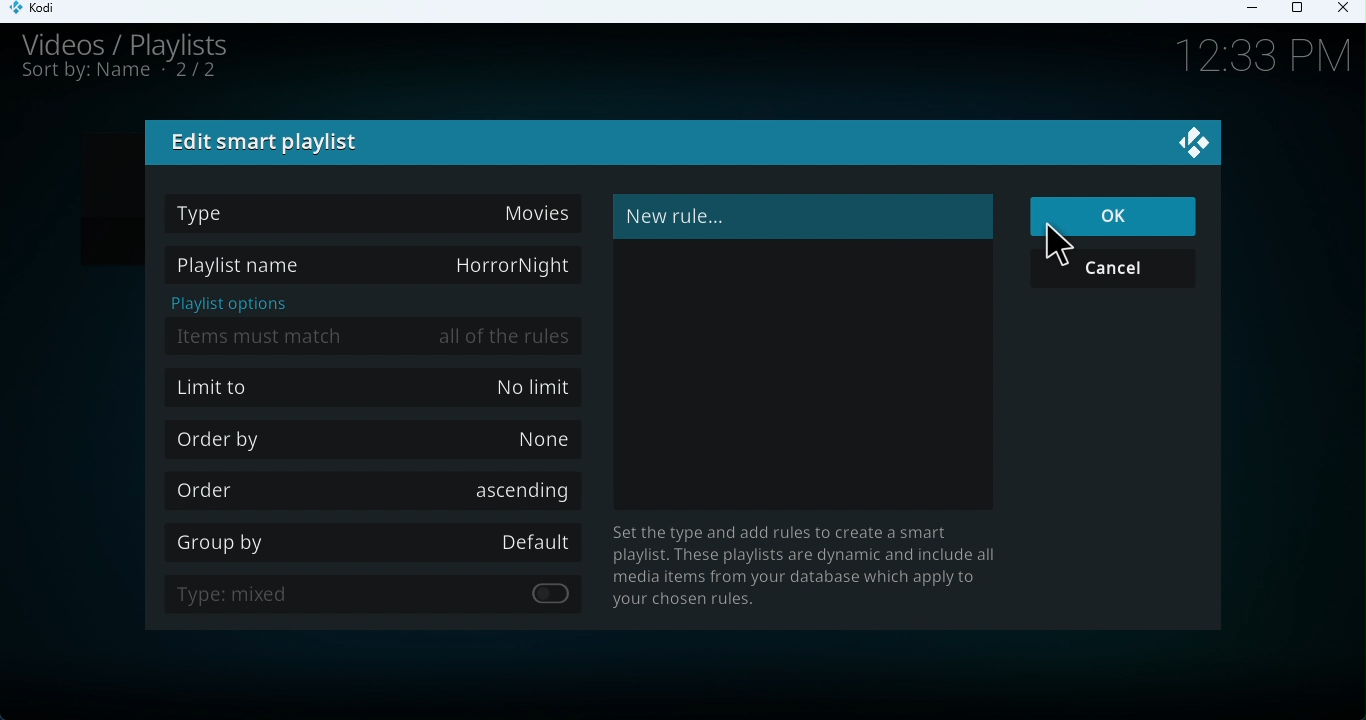 This screenshot has width=1366, height=720. I want to click on Playlist name, so click(372, 262).